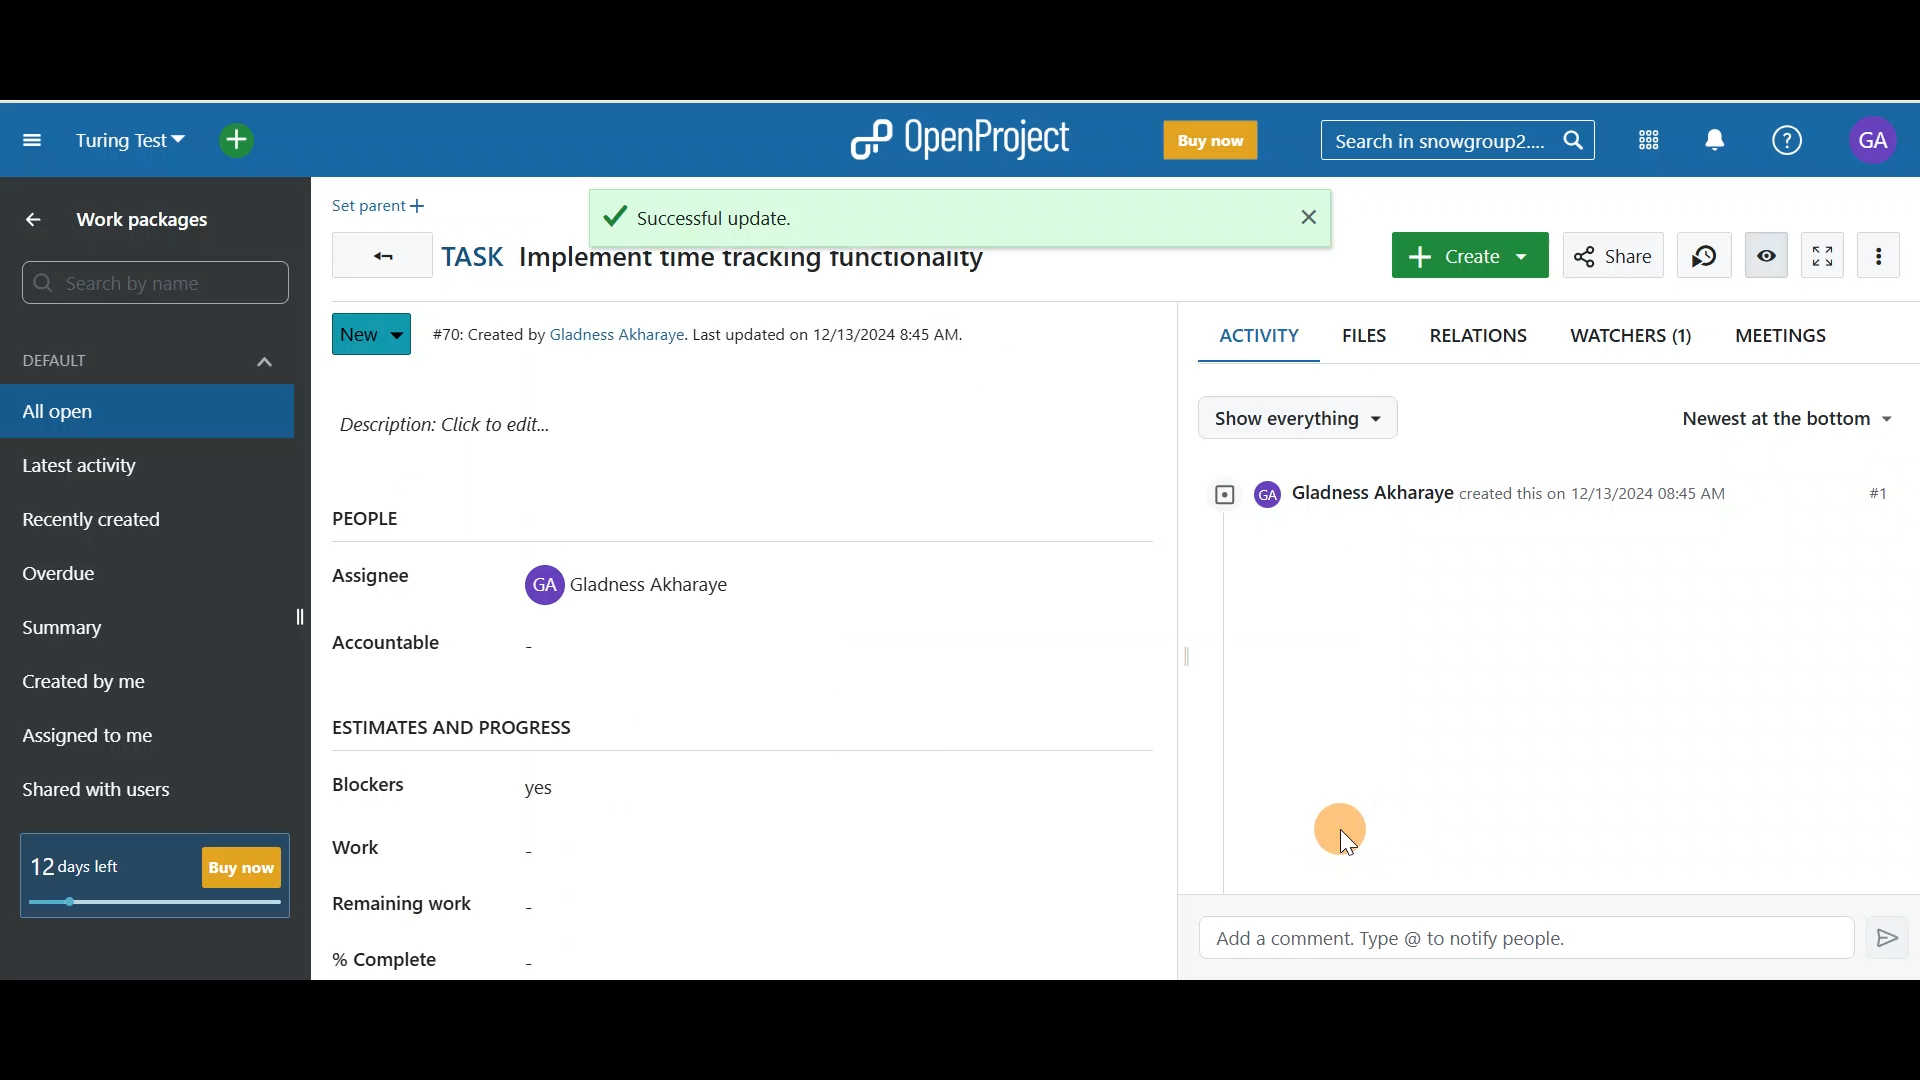 Image resolution: width=1920 pixels, height=1080 pixels. Describe the element at coordinates (1884, 253) in the screenshot. I see `More` at that location.